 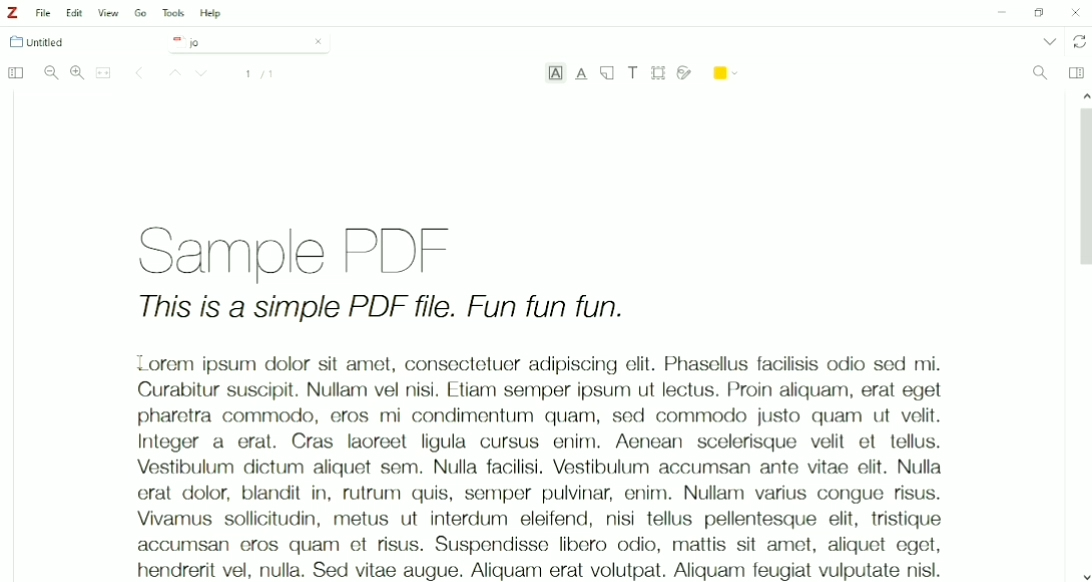 What do you see at coordinates (382, 310) in the screenshot?
I see `This is a simple PDF file. Fun fun fun.` at bounding box center [382, 310].